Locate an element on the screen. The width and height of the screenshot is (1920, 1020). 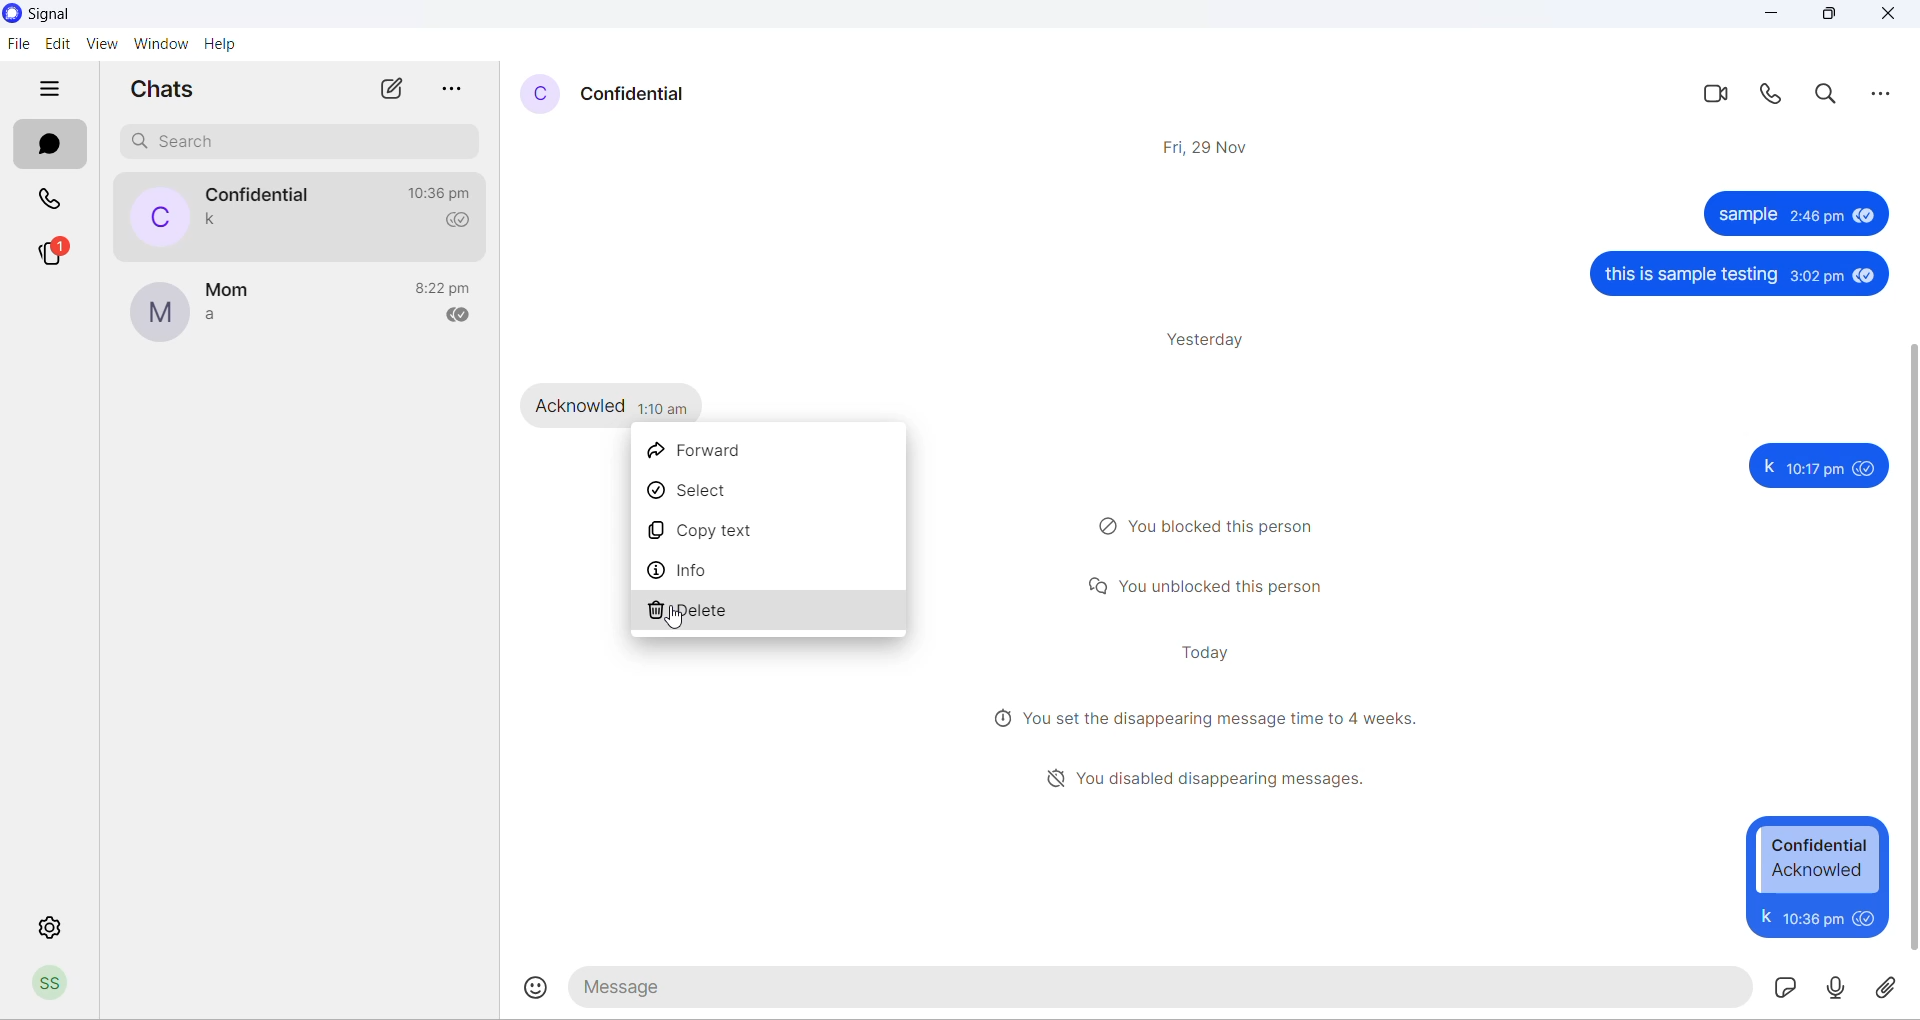
info is located at coordinates (767, 571).